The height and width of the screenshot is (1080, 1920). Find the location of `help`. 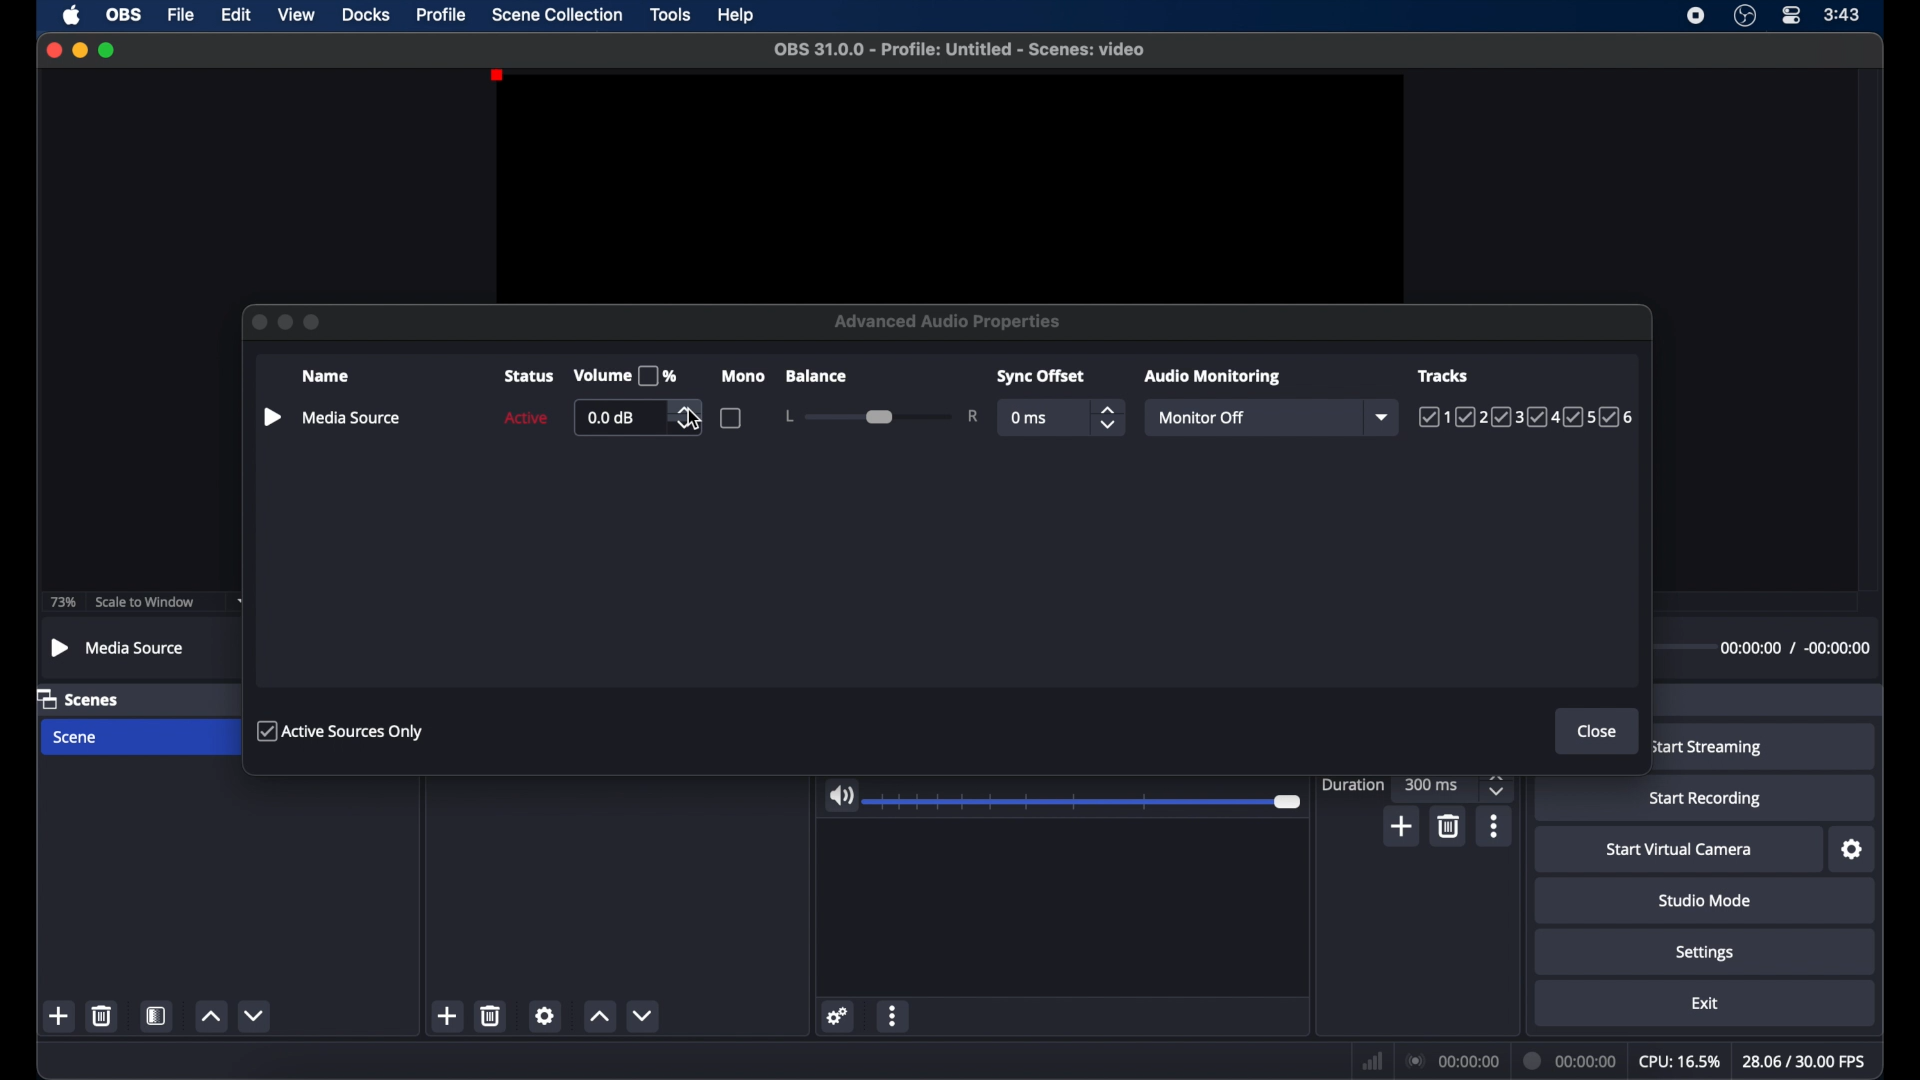

help is located at coordinates (738, 16).